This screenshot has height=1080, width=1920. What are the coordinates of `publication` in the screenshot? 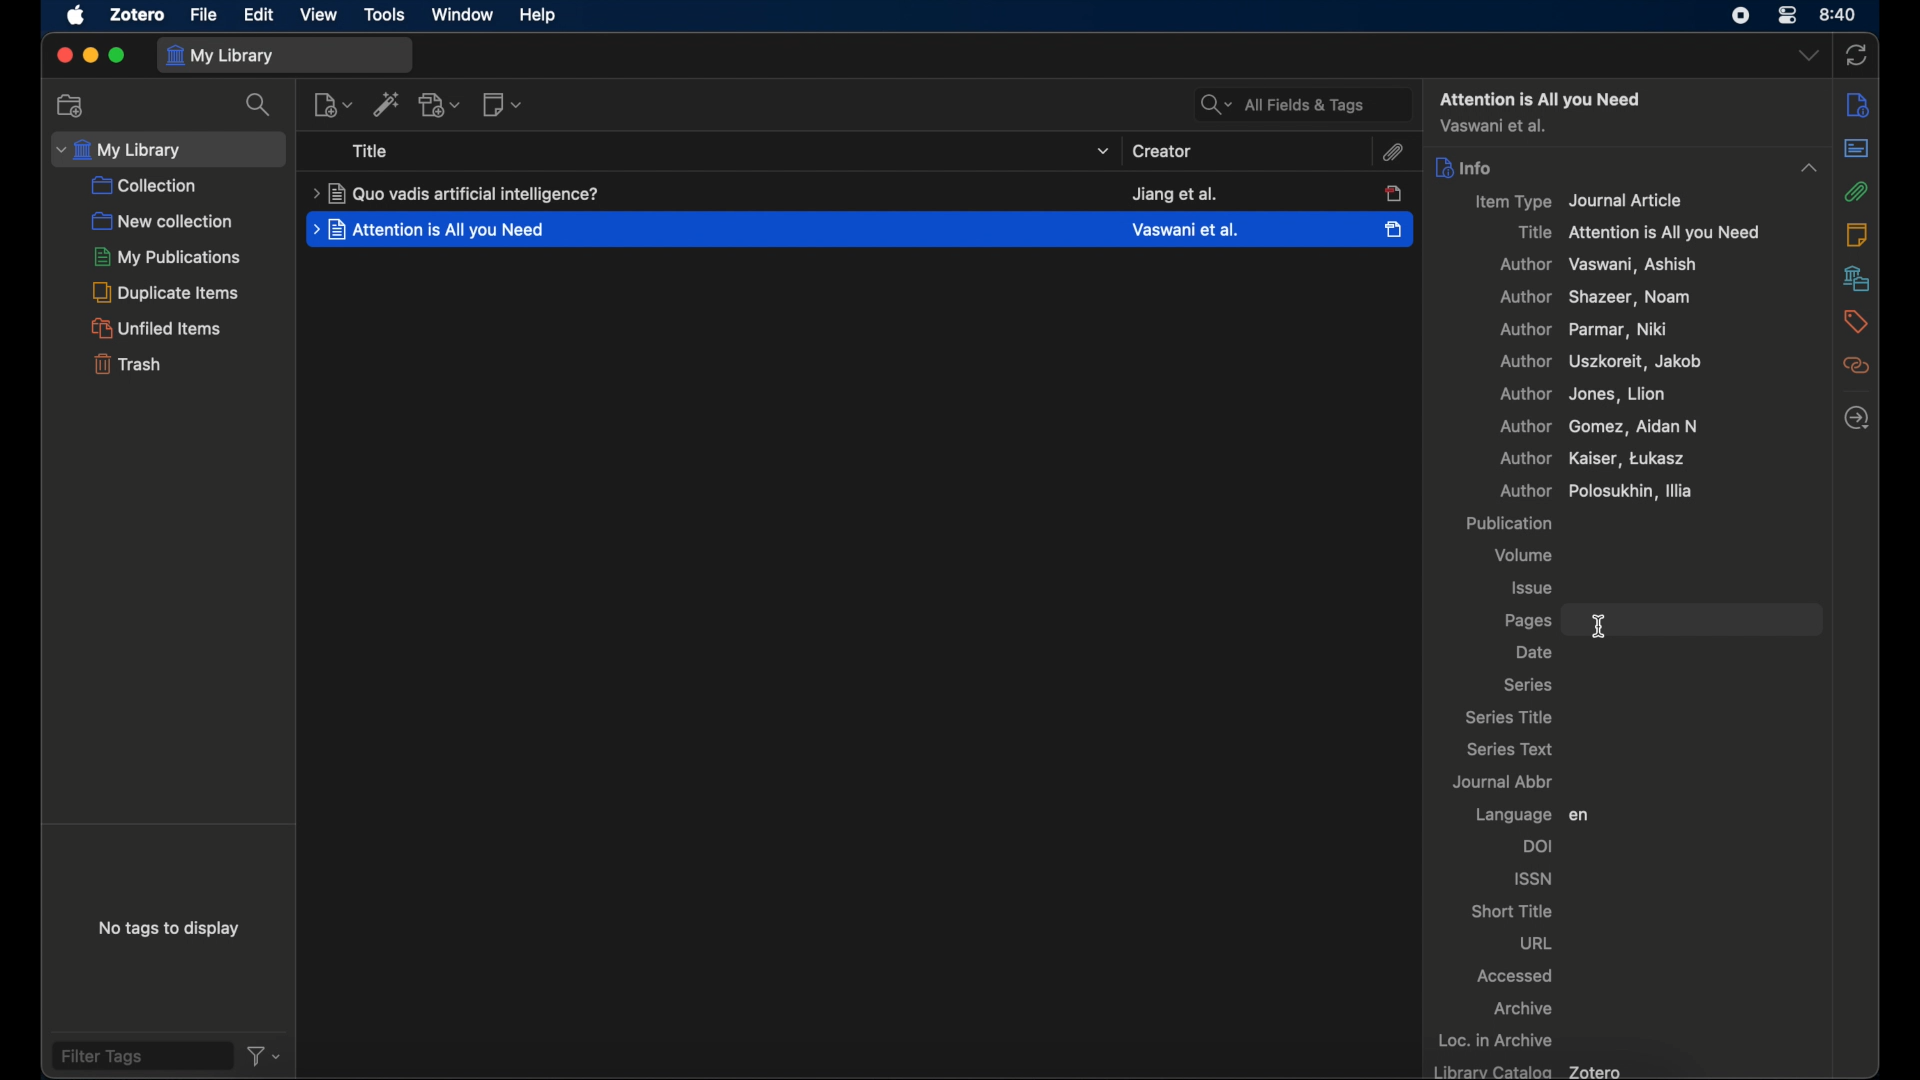 It's located at (1508, 523).